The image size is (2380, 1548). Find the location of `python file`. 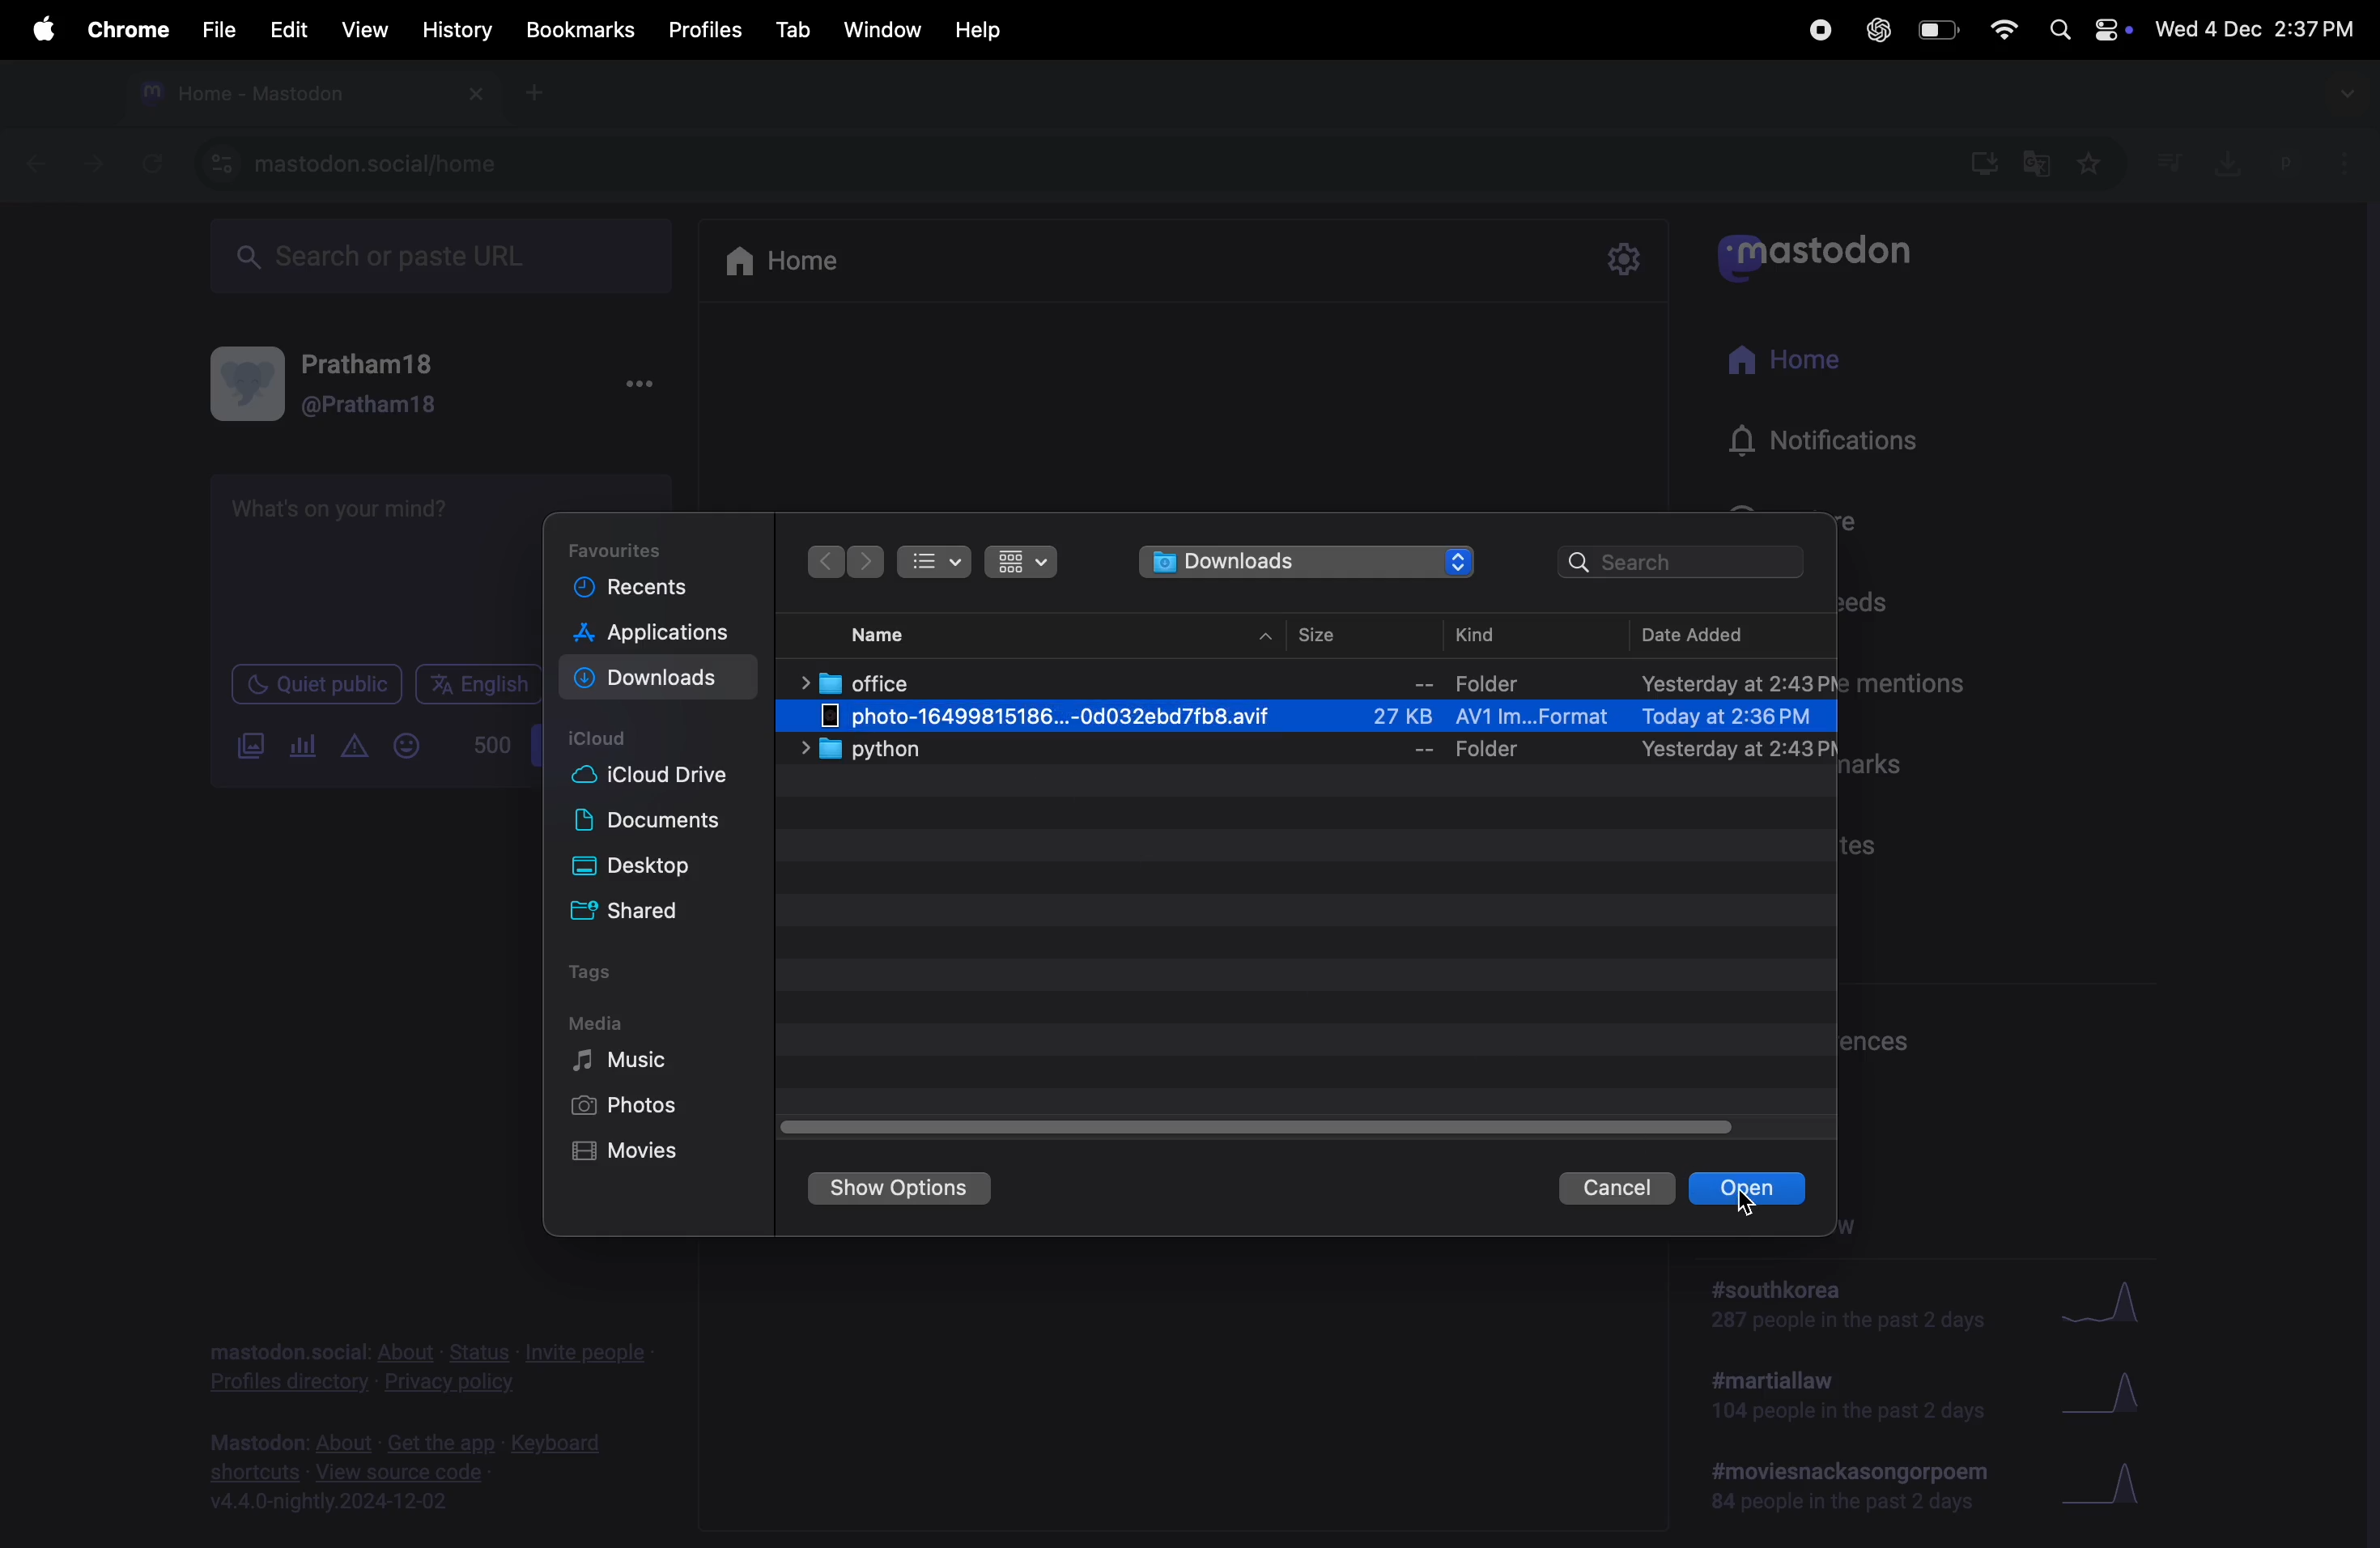

python file is located at coordinates (1308, 751).